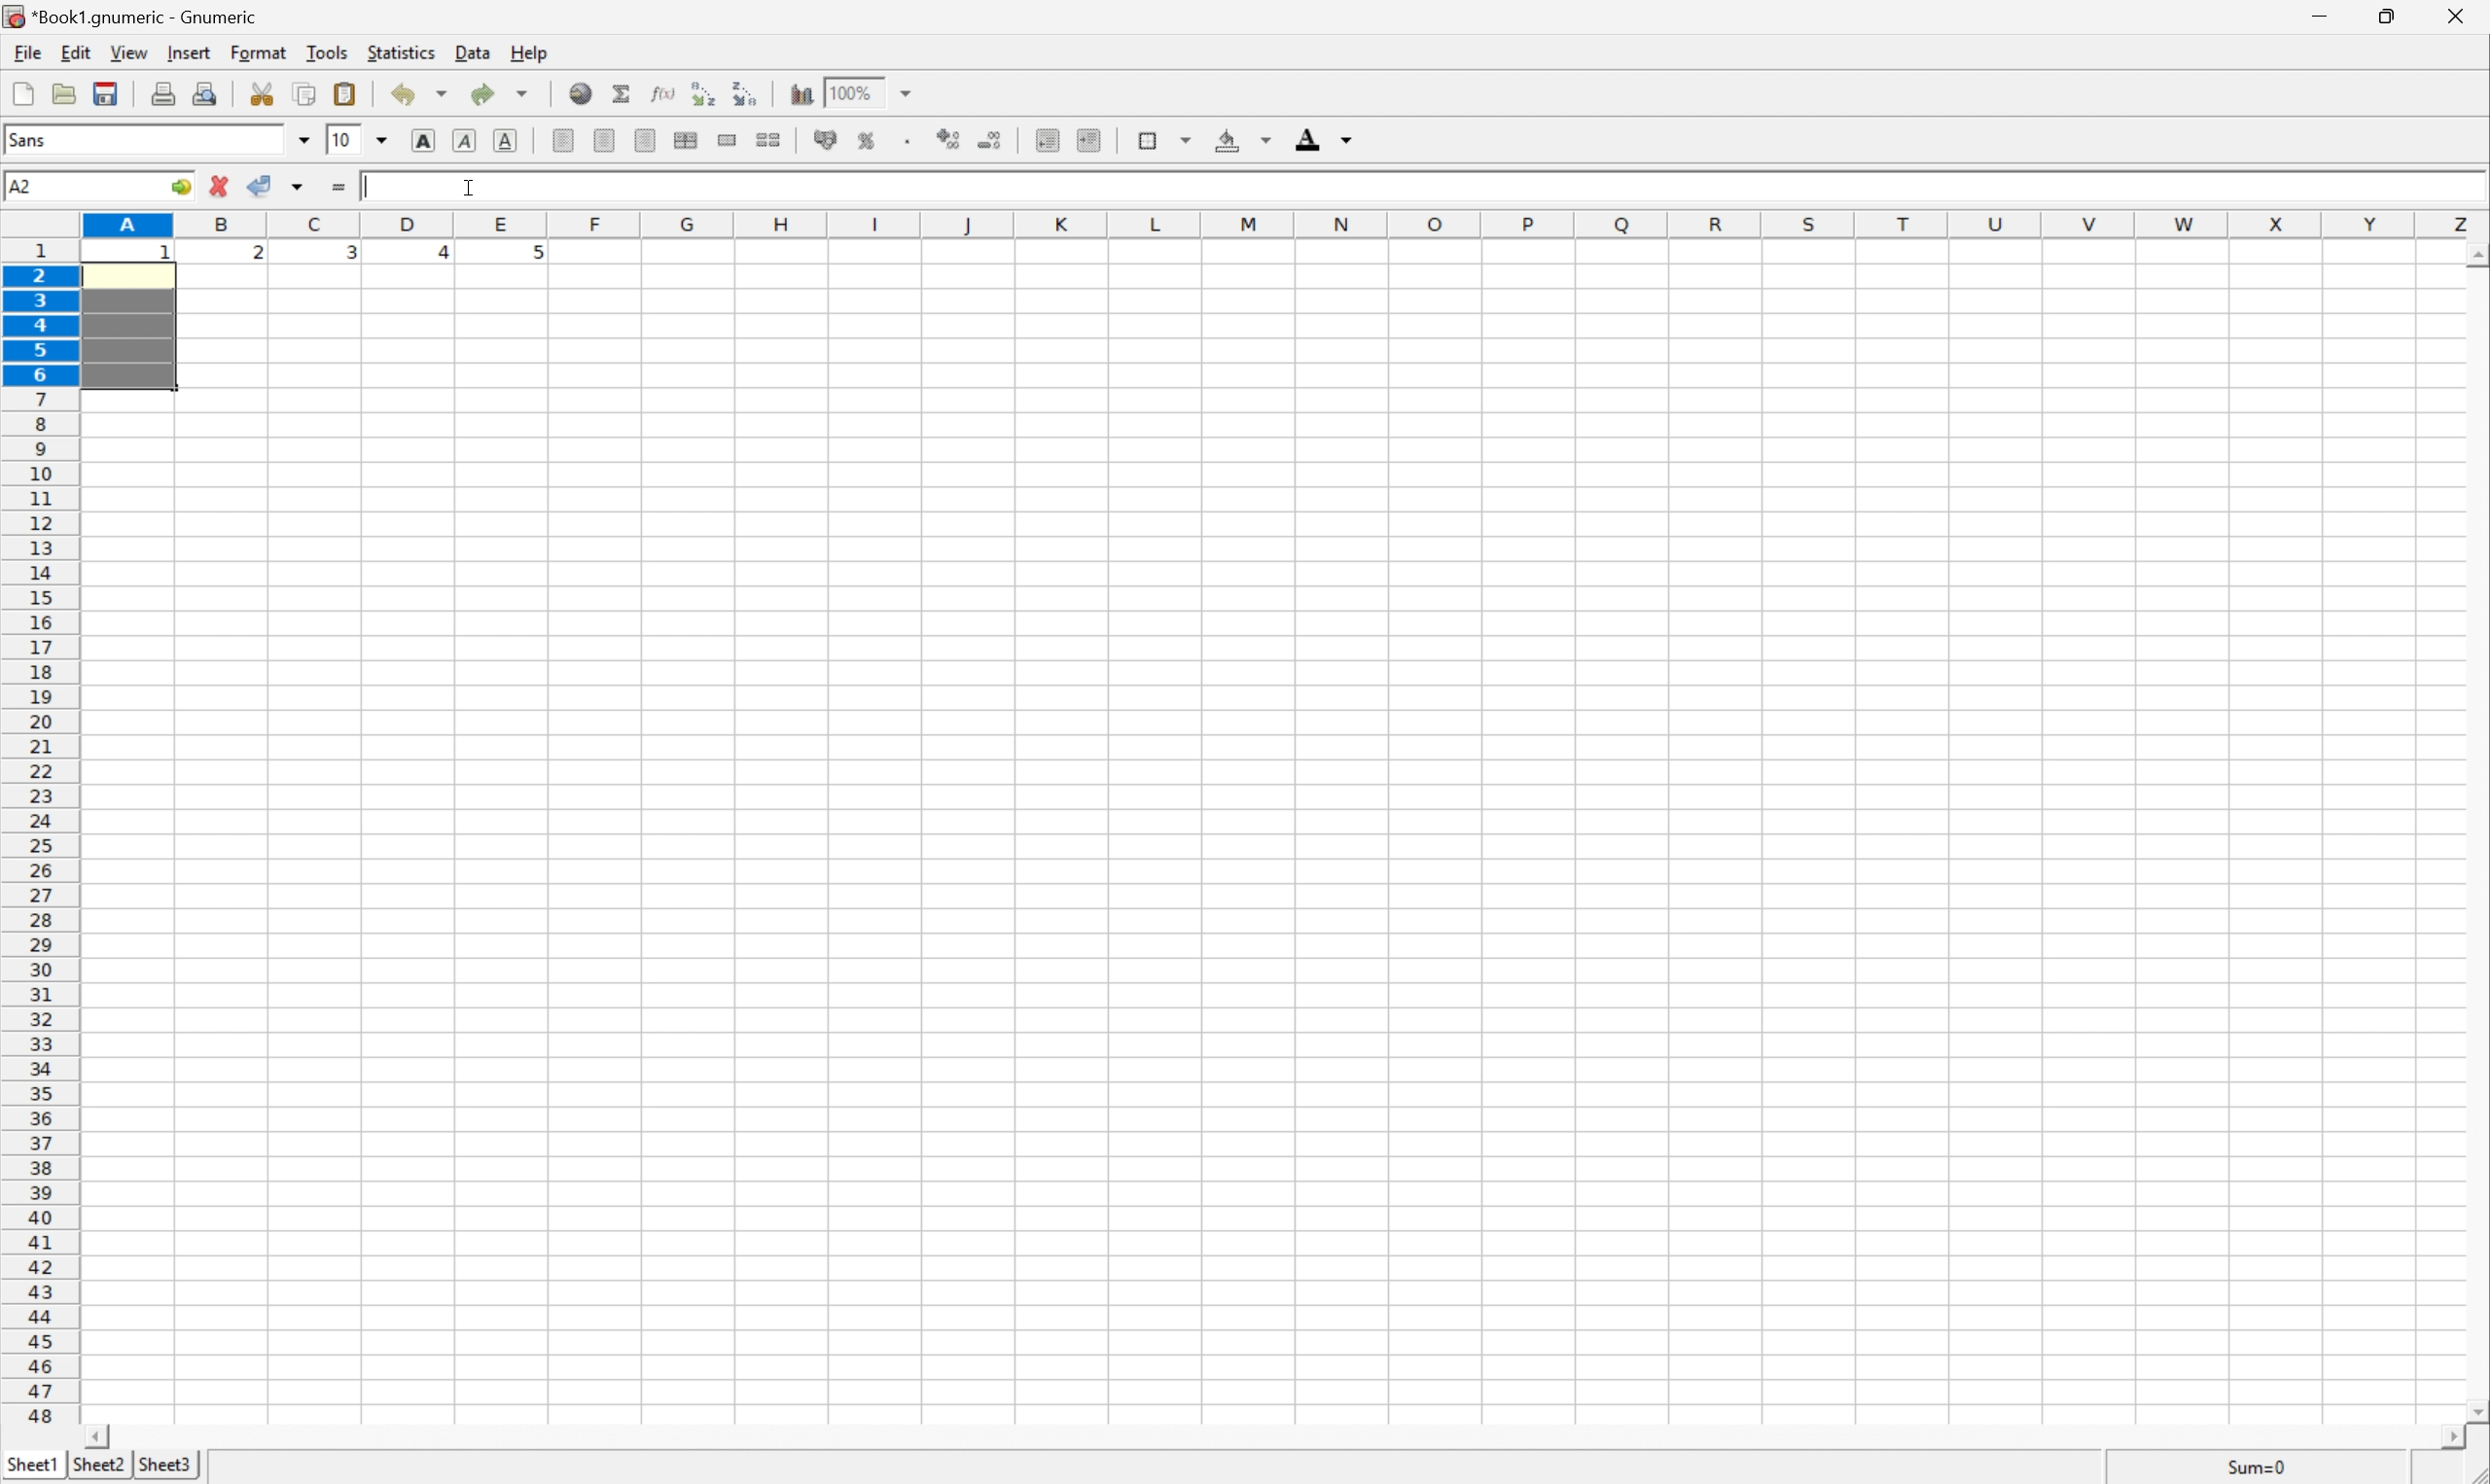 This screenshot has height=1484, width=2490. I want to click on insert chart, so click(802, 94).